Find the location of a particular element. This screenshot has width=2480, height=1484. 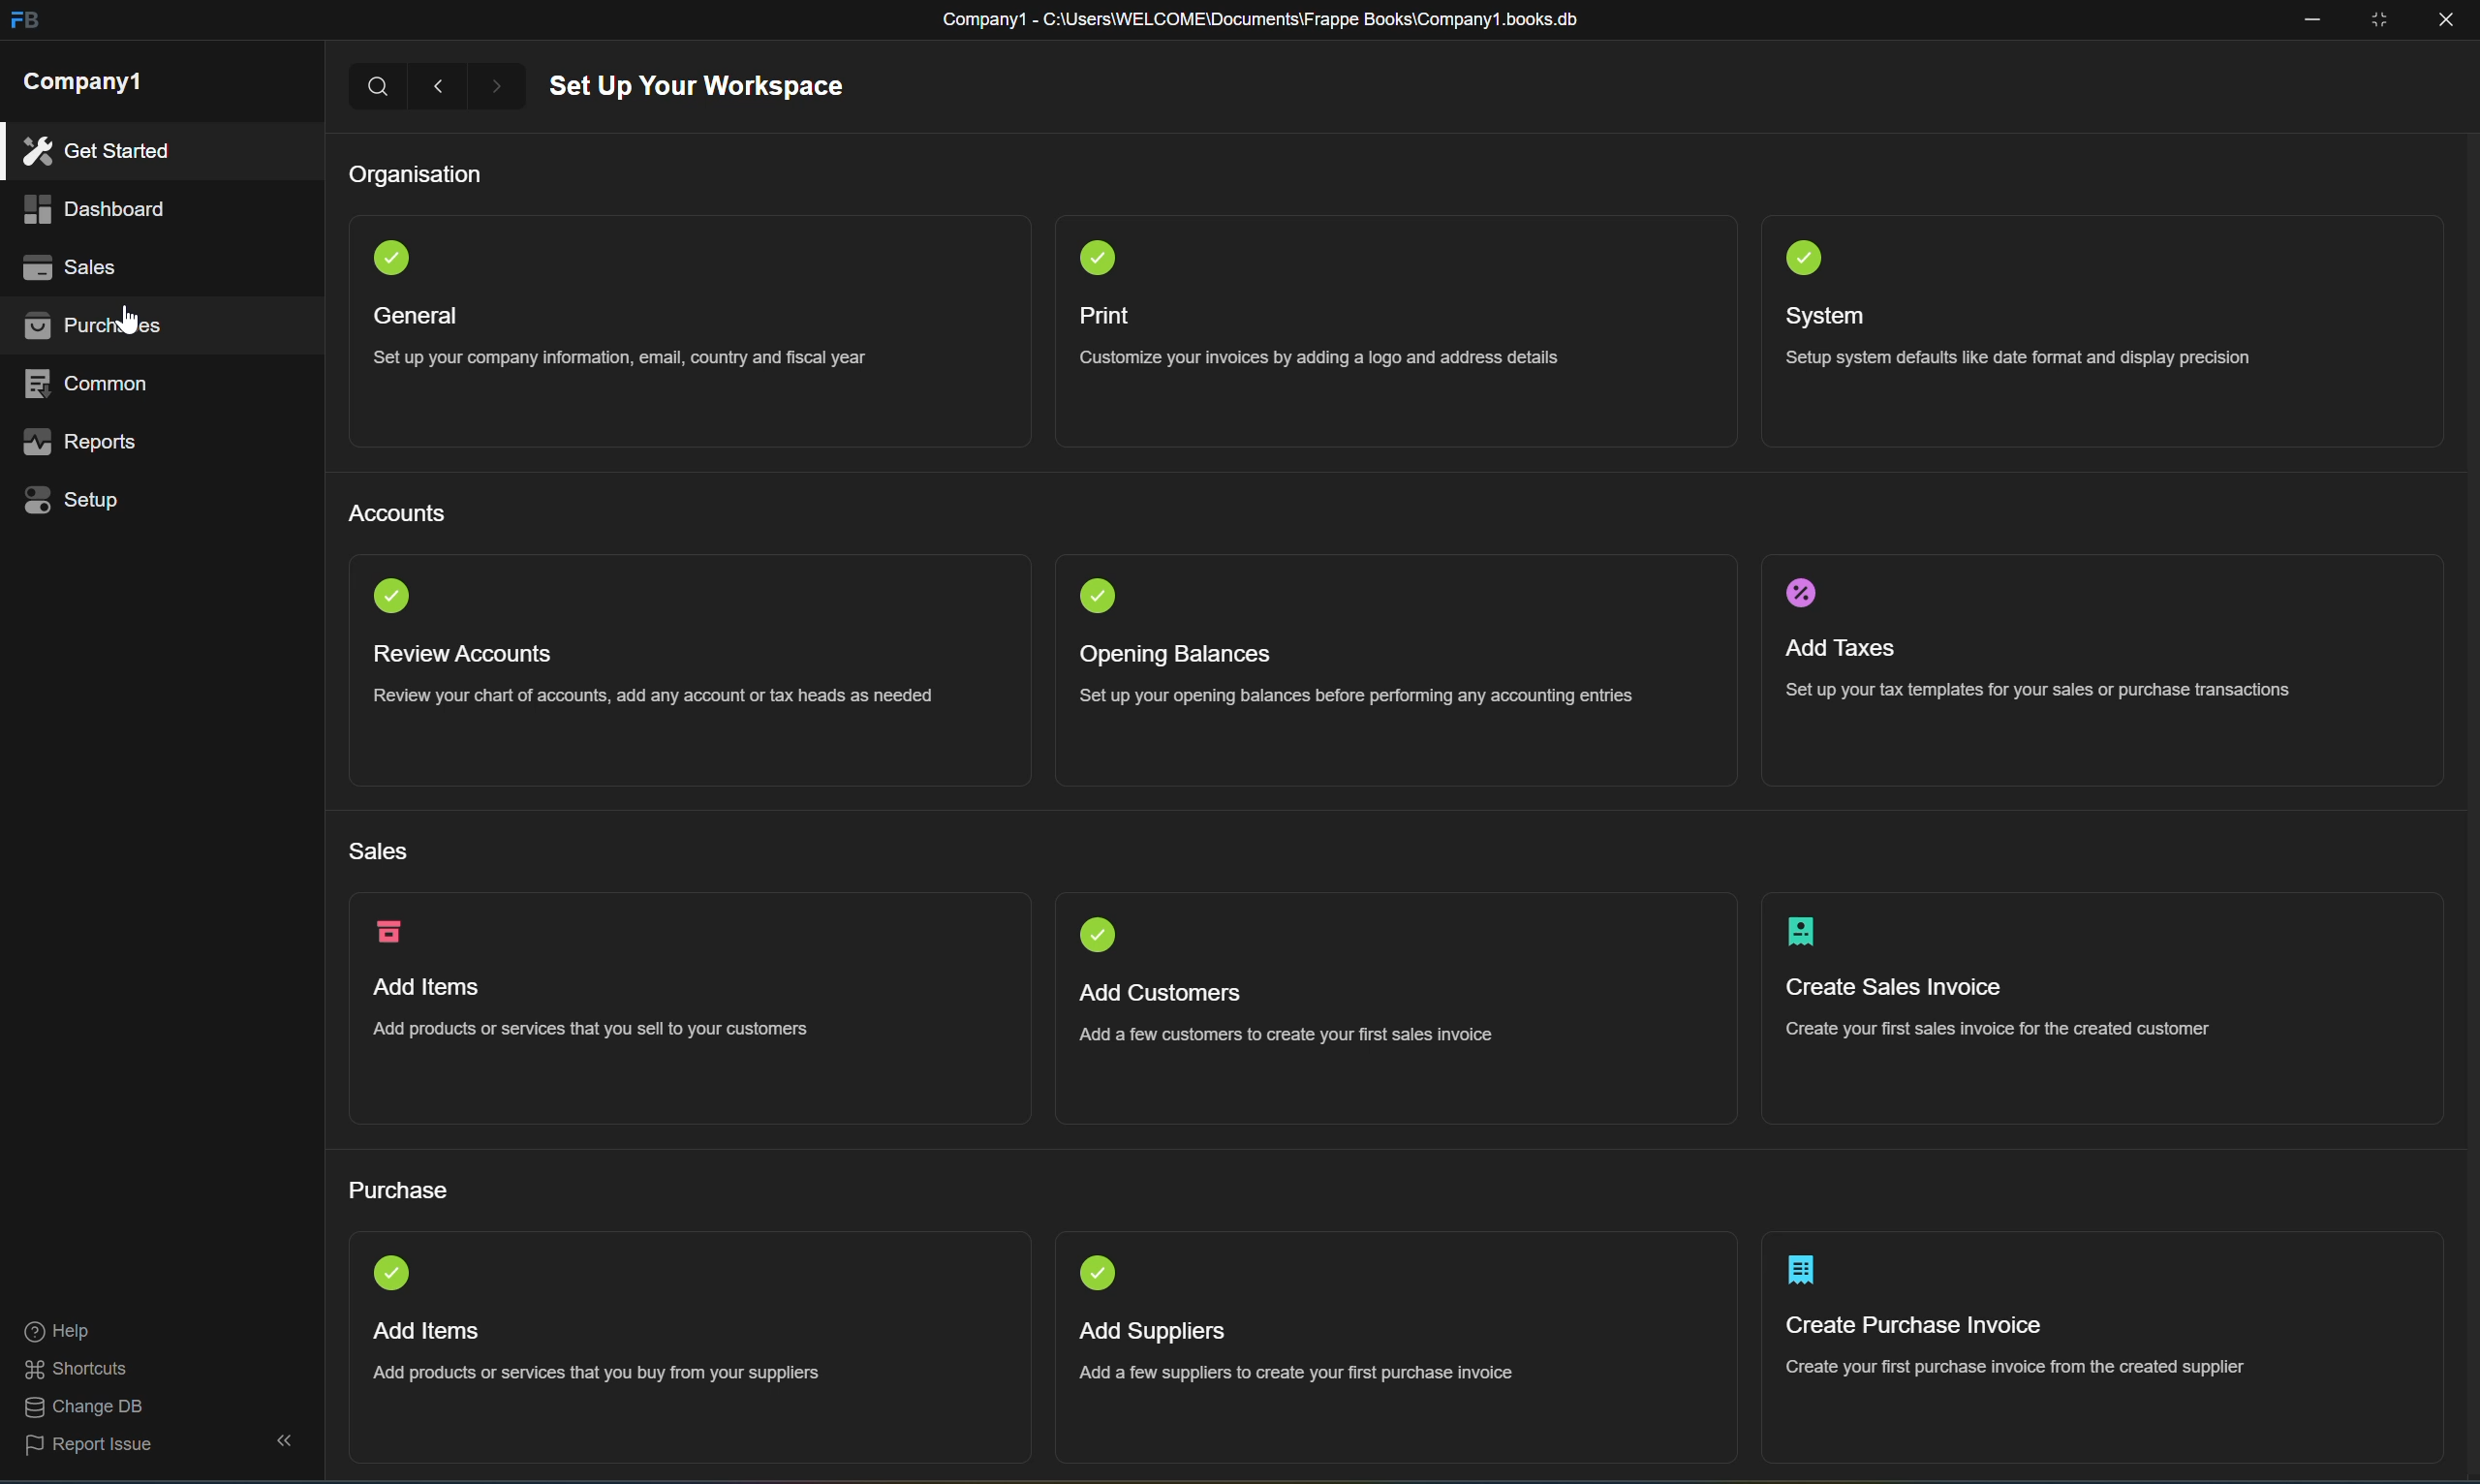

add products or services that you sell to your customers is located at coordinates (587, 1031).